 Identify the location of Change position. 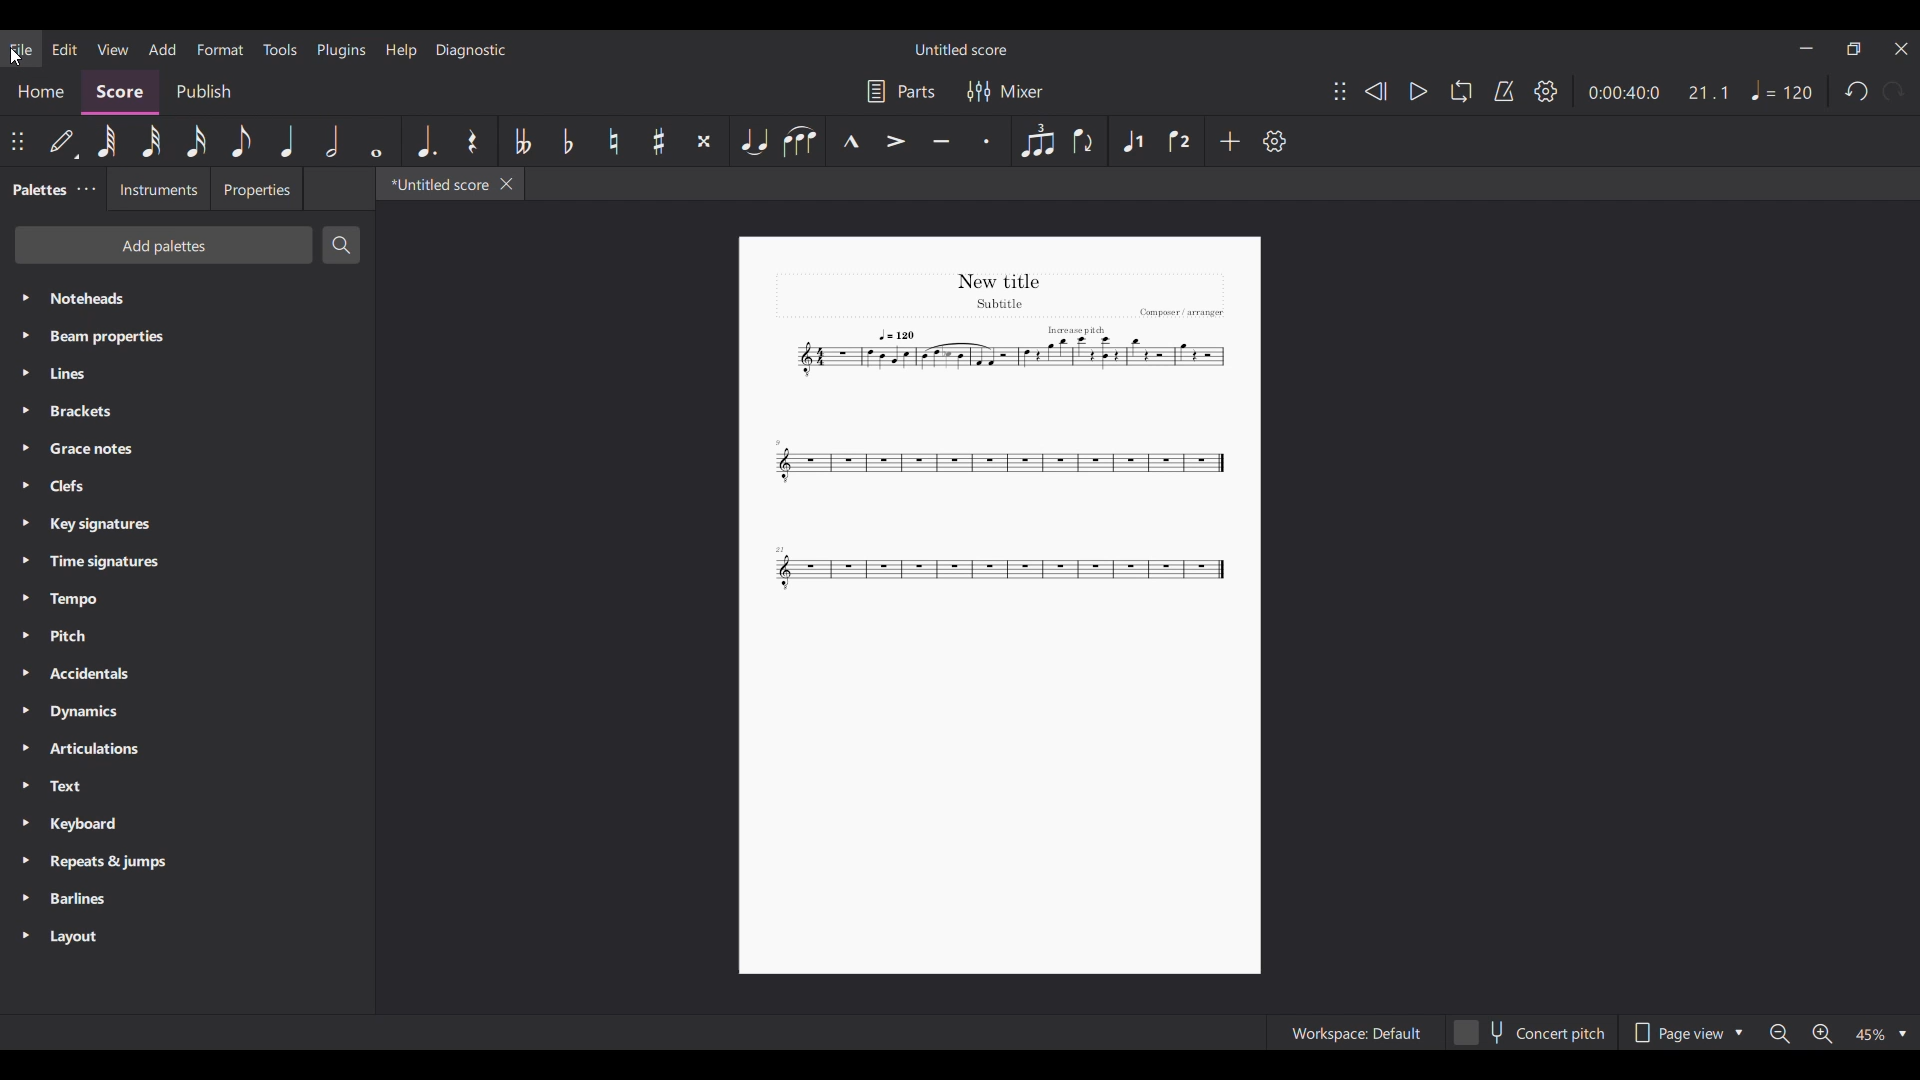
(1341, 91).